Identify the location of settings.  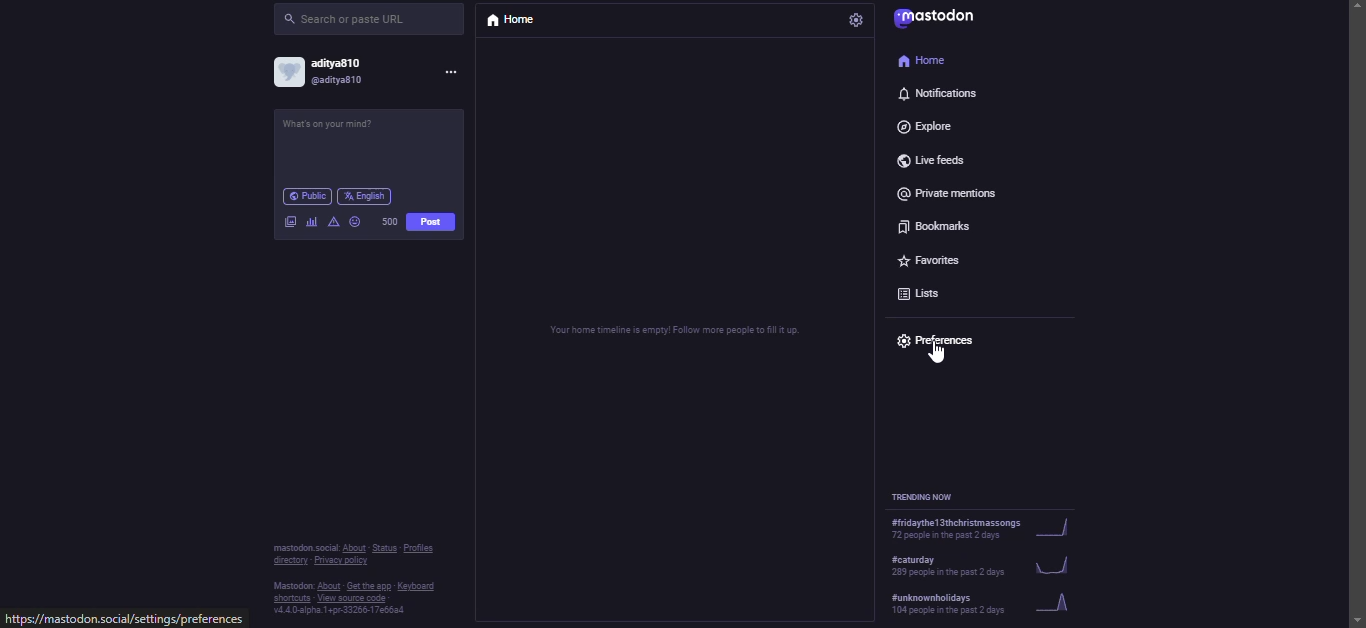
(858, 19).